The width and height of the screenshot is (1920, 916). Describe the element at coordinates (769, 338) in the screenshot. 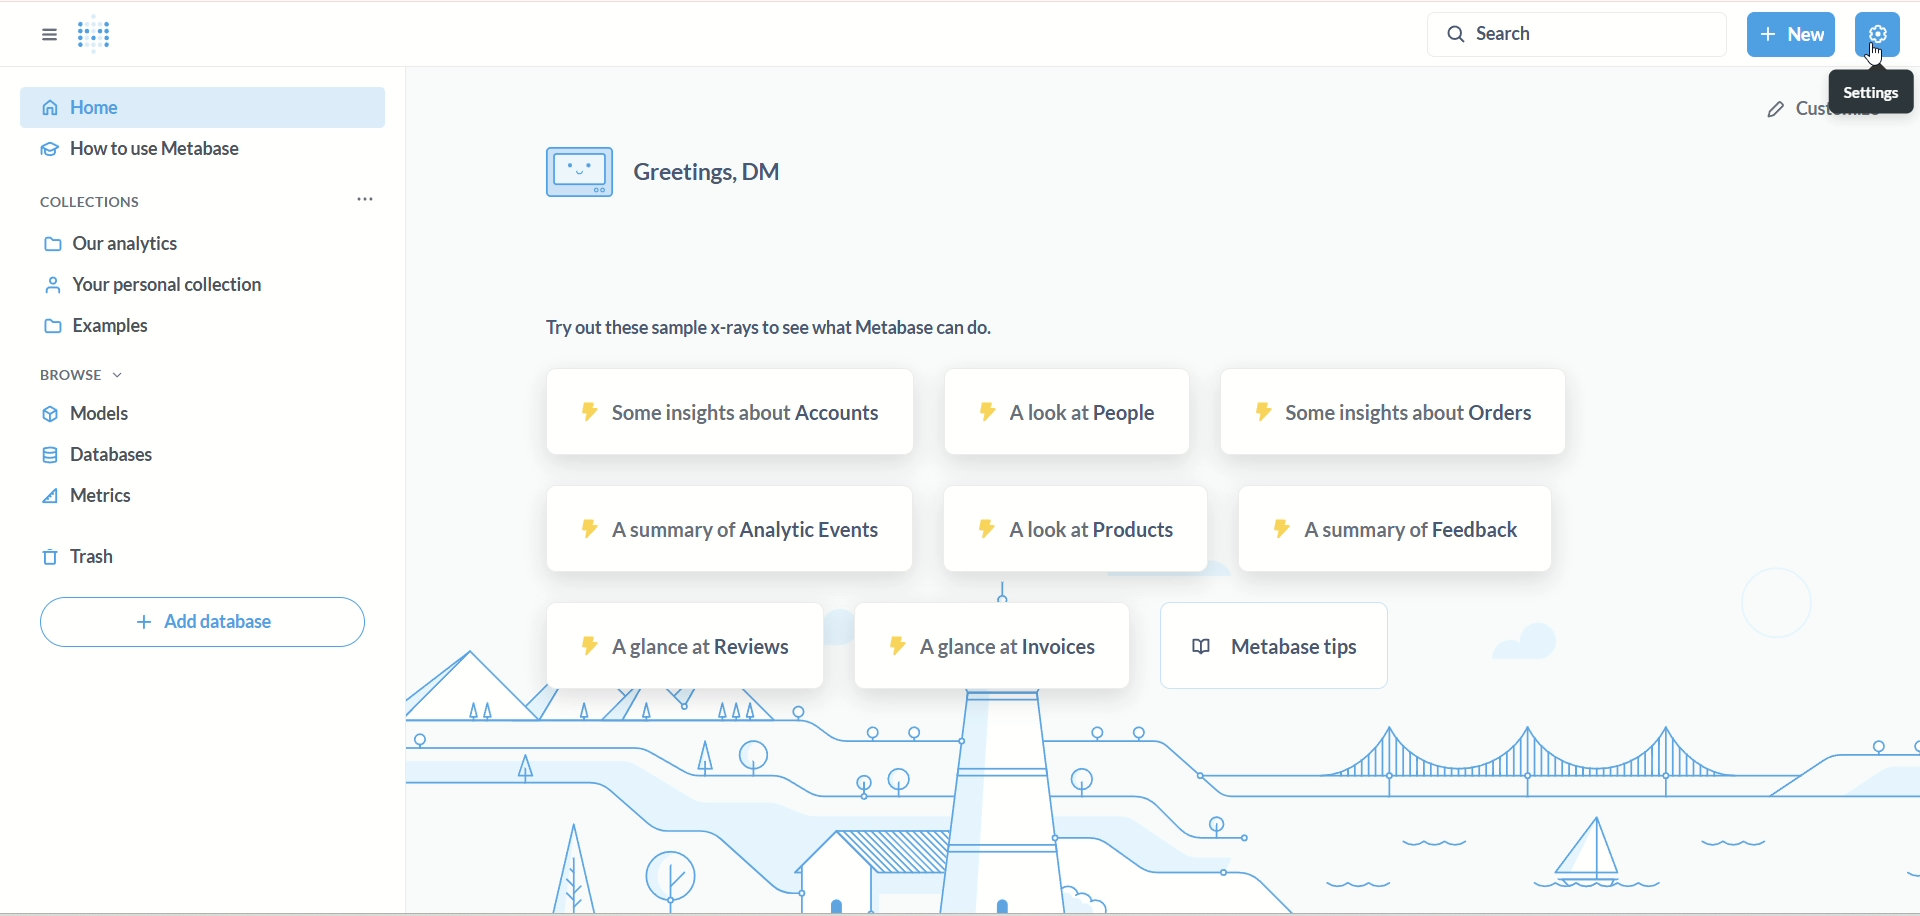

I see `try out these sample x-rays to see what metabase can do` at that location.